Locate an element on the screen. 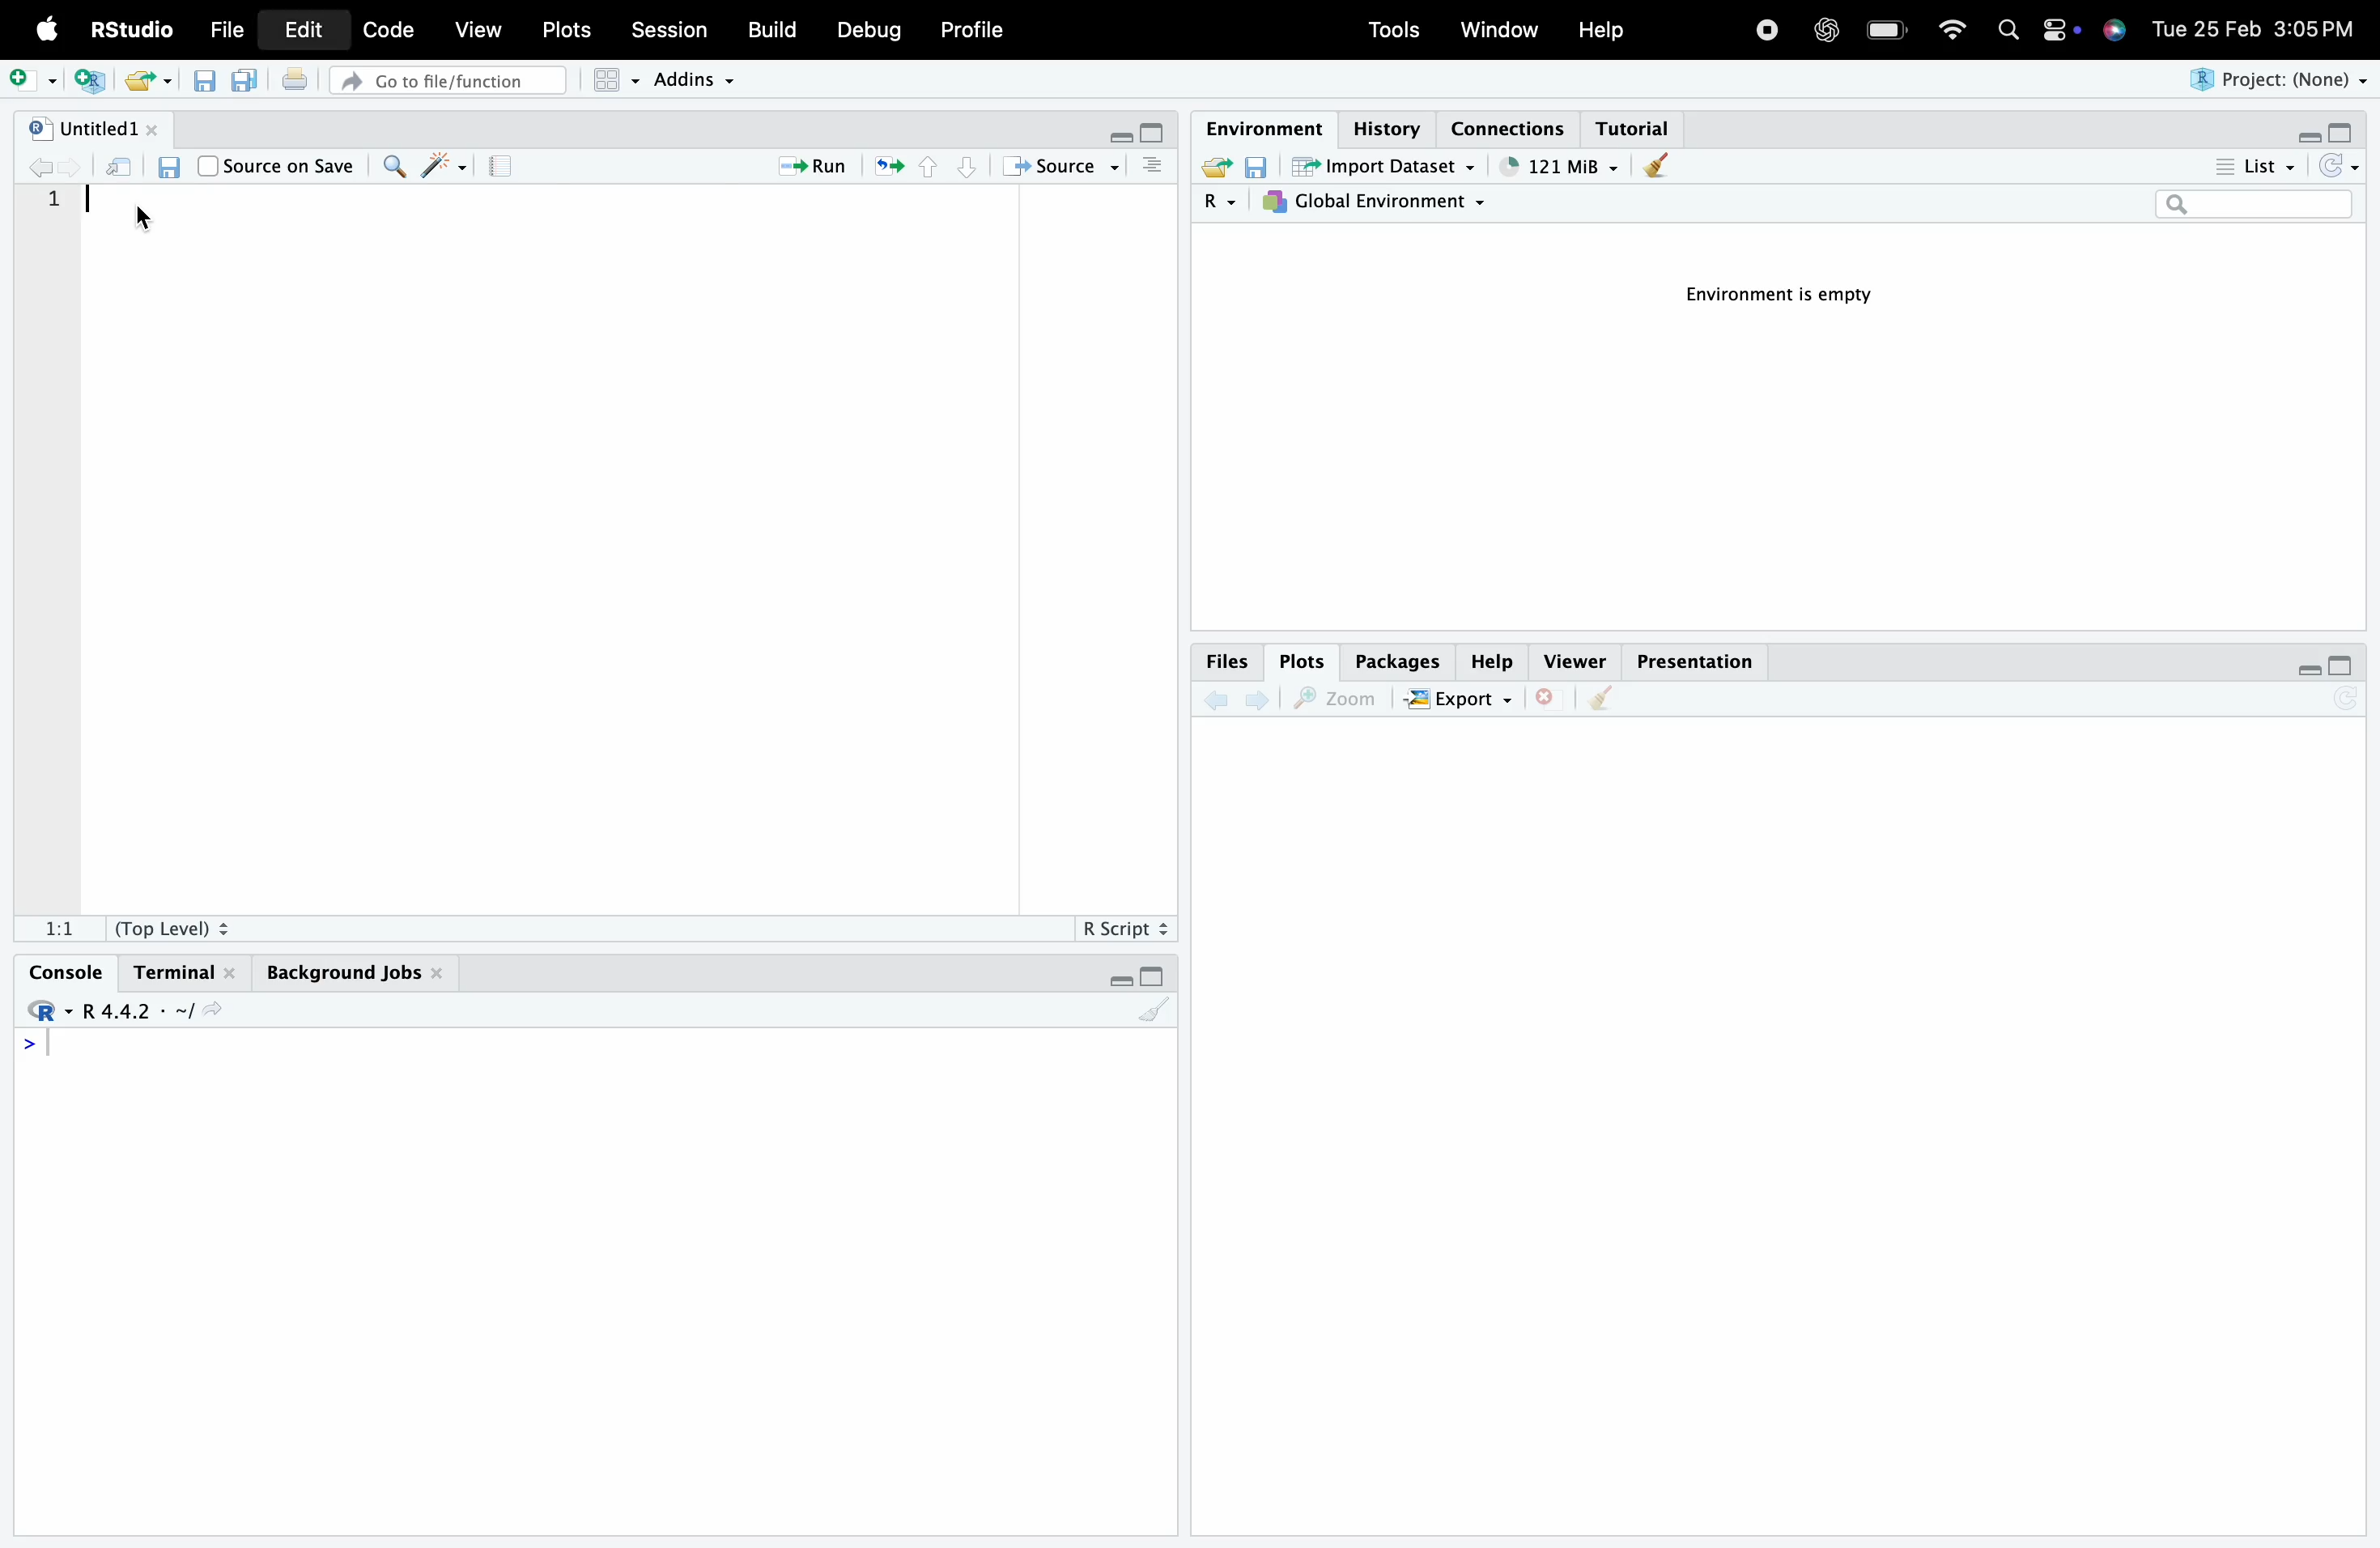 The height and width of the screenshot is (1548, 2380). 1 is located at coordinates (54, 206).